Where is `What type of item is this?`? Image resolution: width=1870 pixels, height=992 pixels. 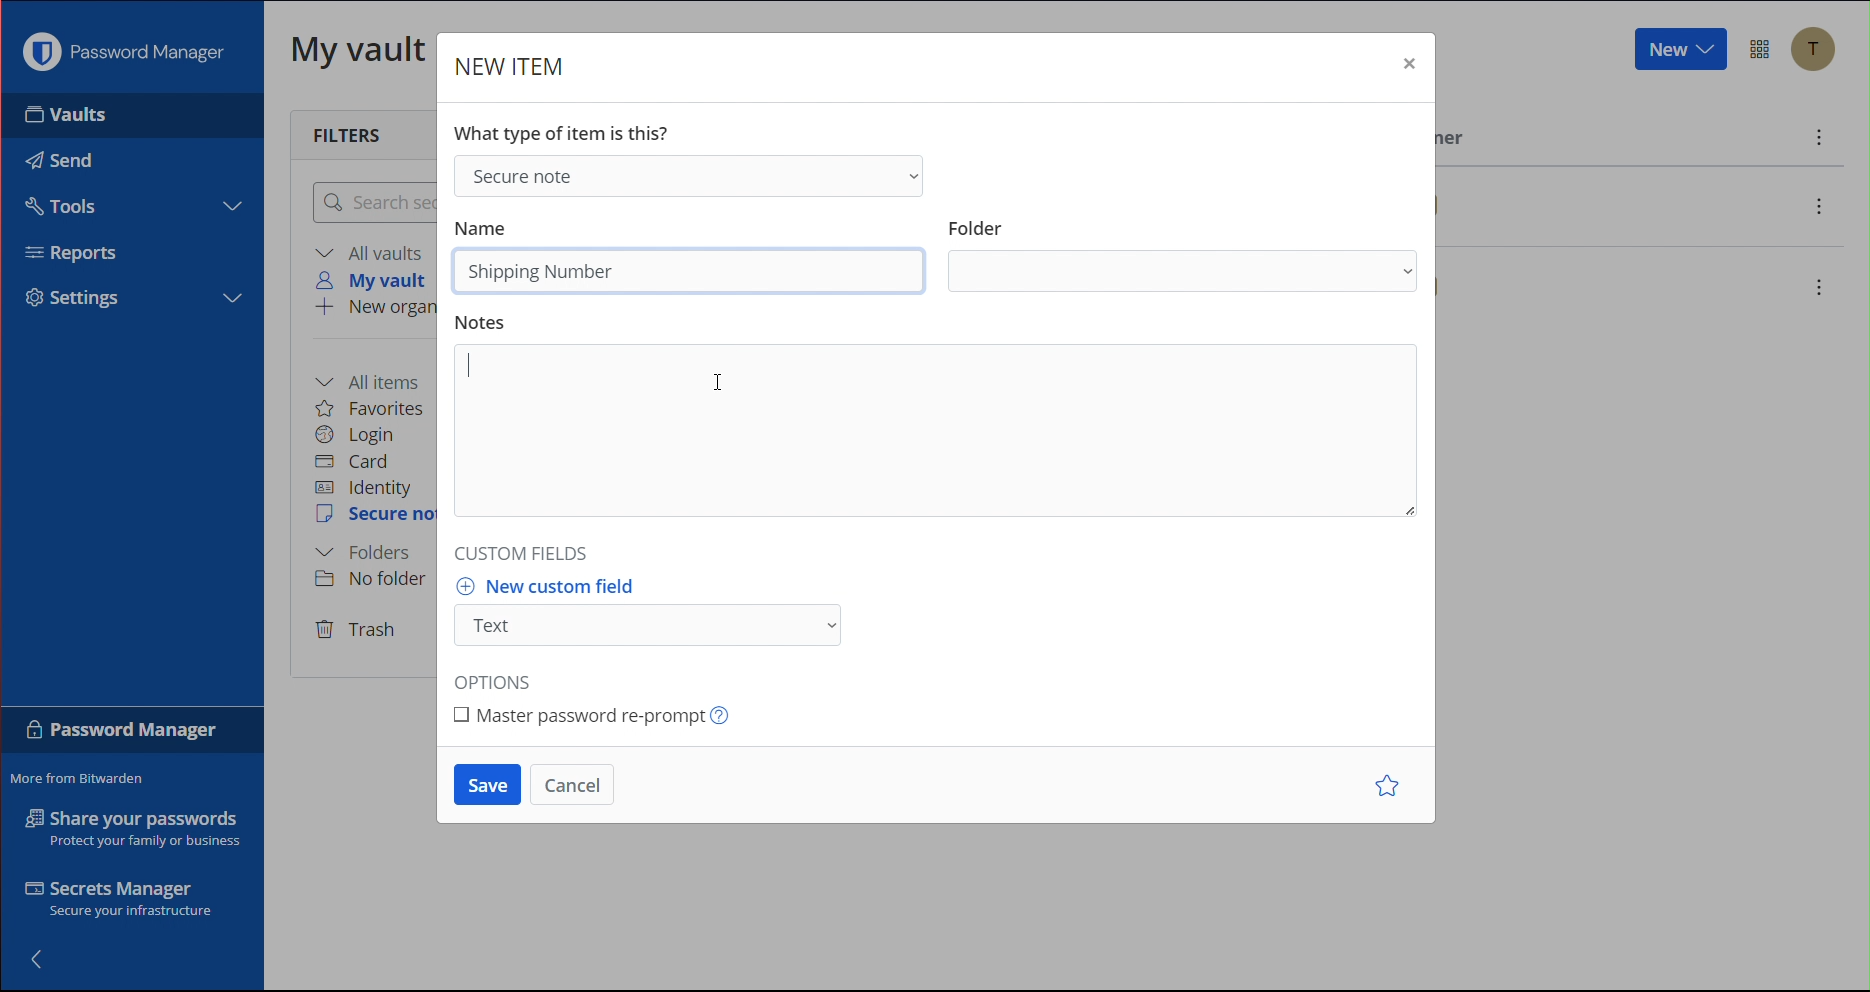
What type of item is this? is located at coordinates (567, 130).